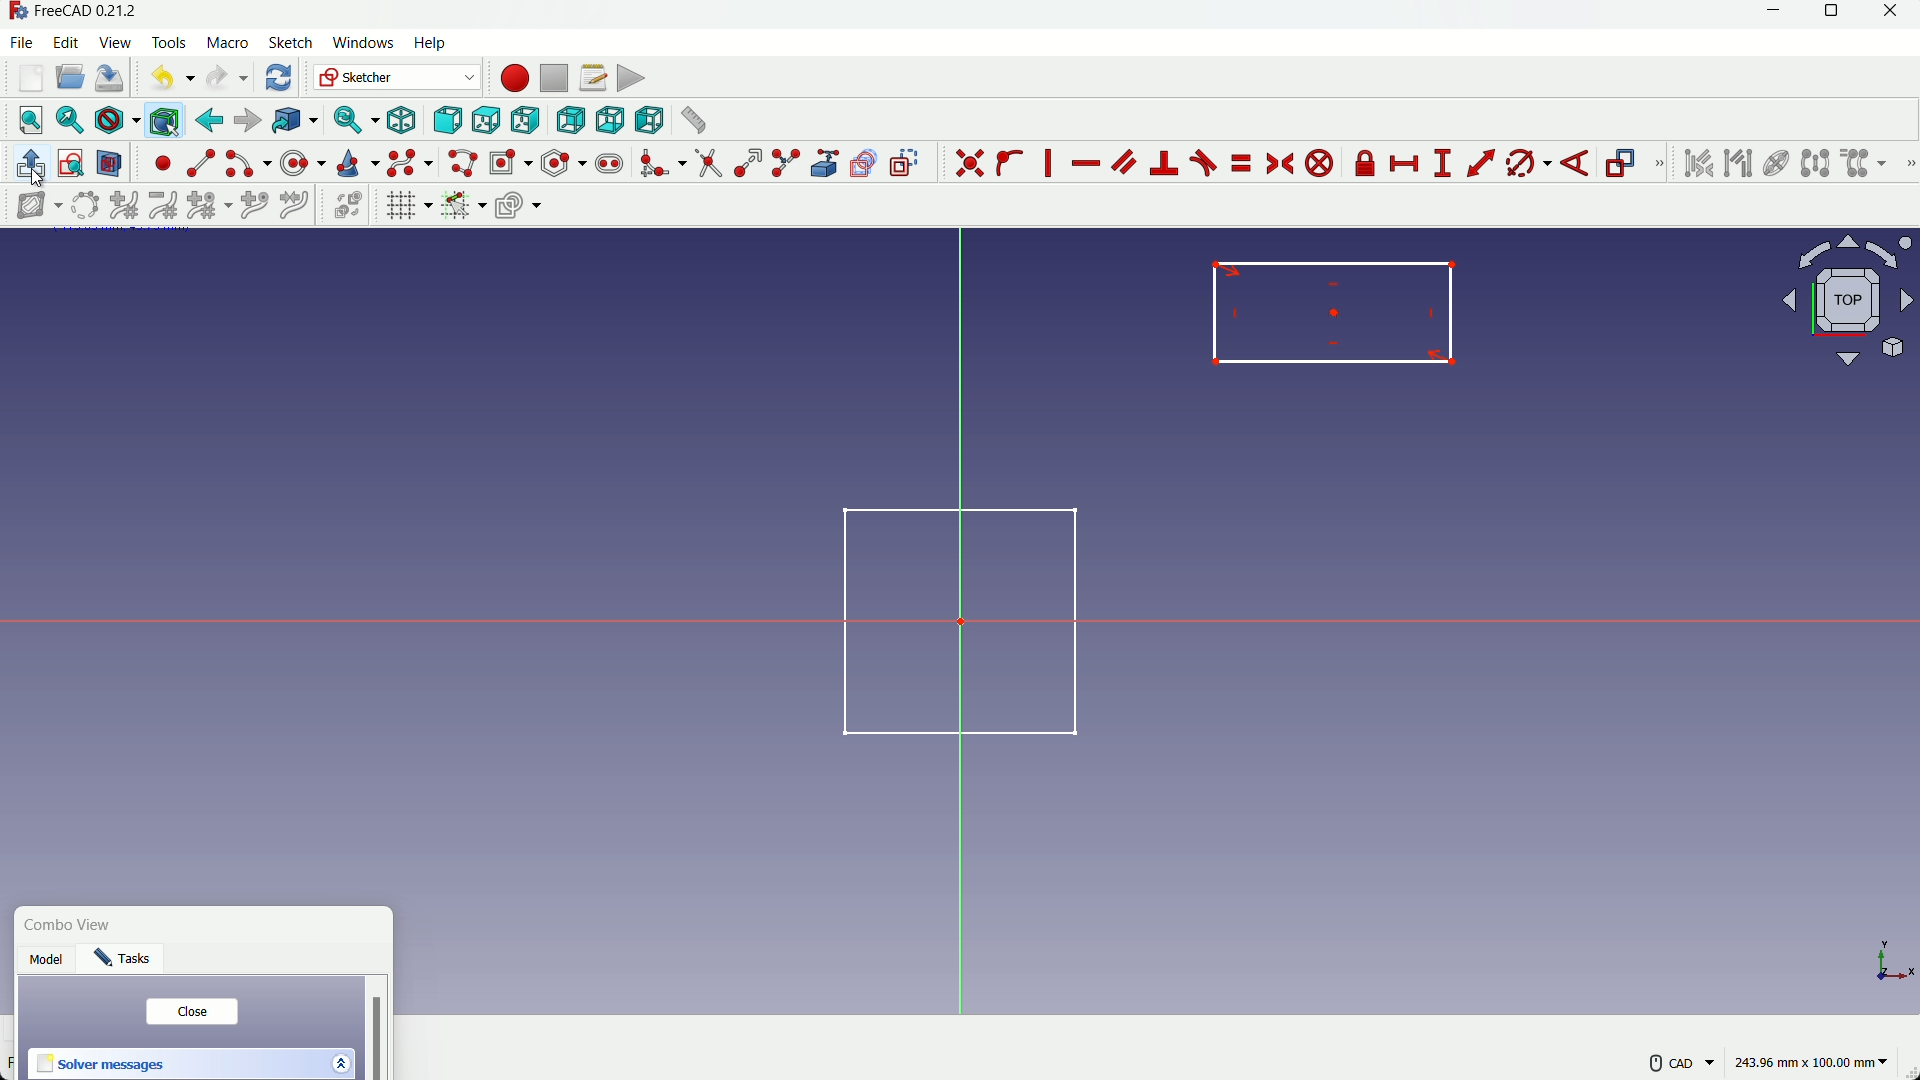 The height and width of the screenshot is (1080, 1920). Describe the element at coordinates (32, 78) in the screenshot. I see `new file` at that location.